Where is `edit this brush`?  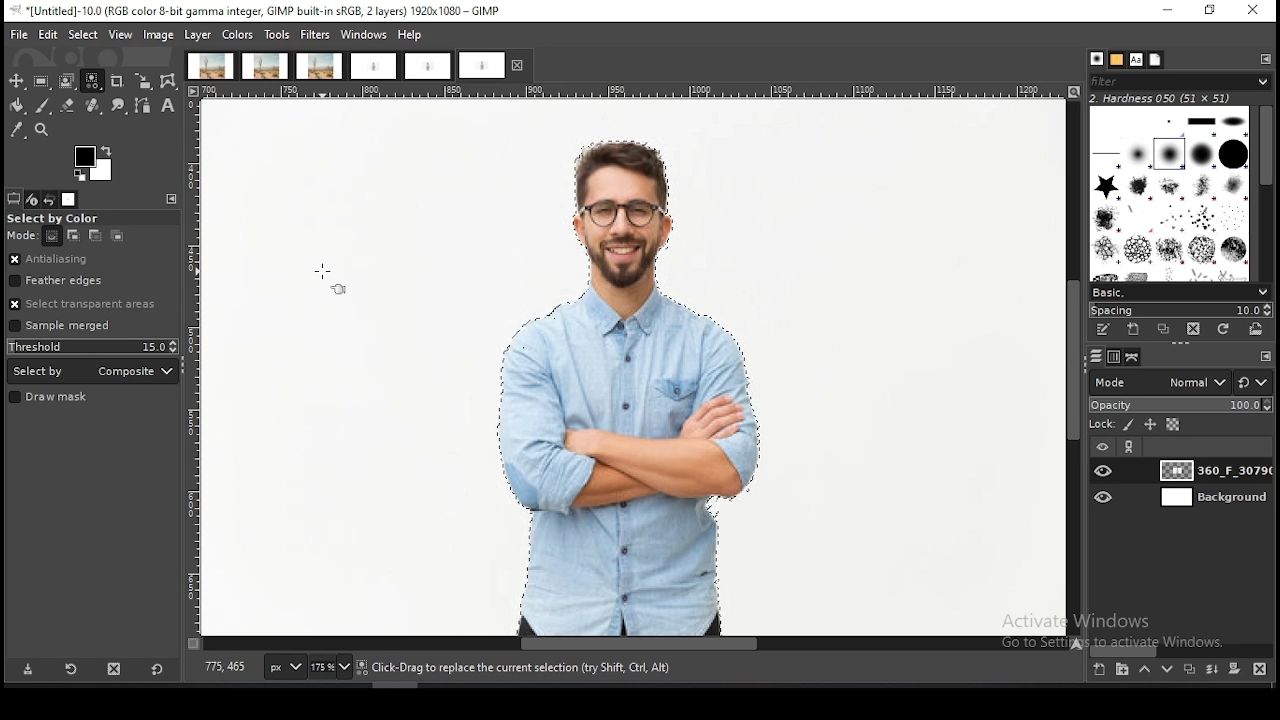 edit this brush is located at coordinates (1102, 330).